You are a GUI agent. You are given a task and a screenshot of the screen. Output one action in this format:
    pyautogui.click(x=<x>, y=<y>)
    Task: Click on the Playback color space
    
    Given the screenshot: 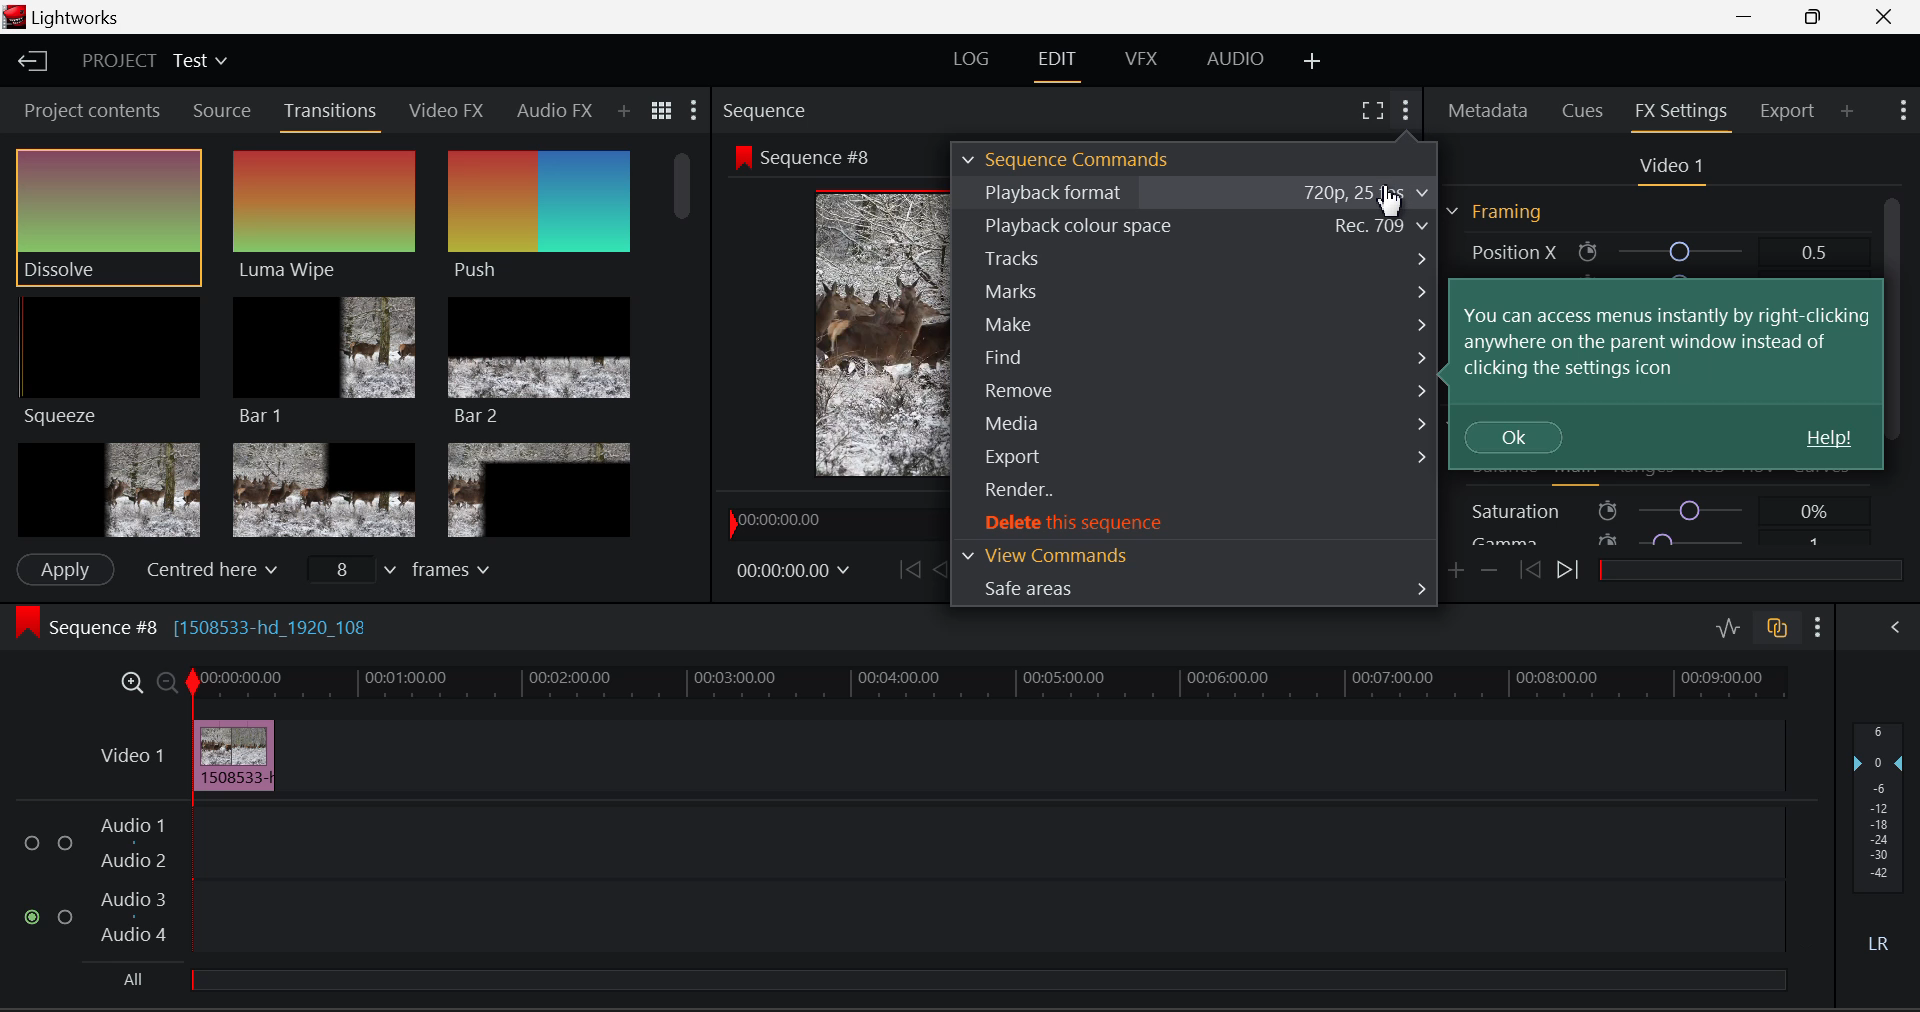 What is the action you would take?
    pyautogui.click(x=1196, y=223)
    